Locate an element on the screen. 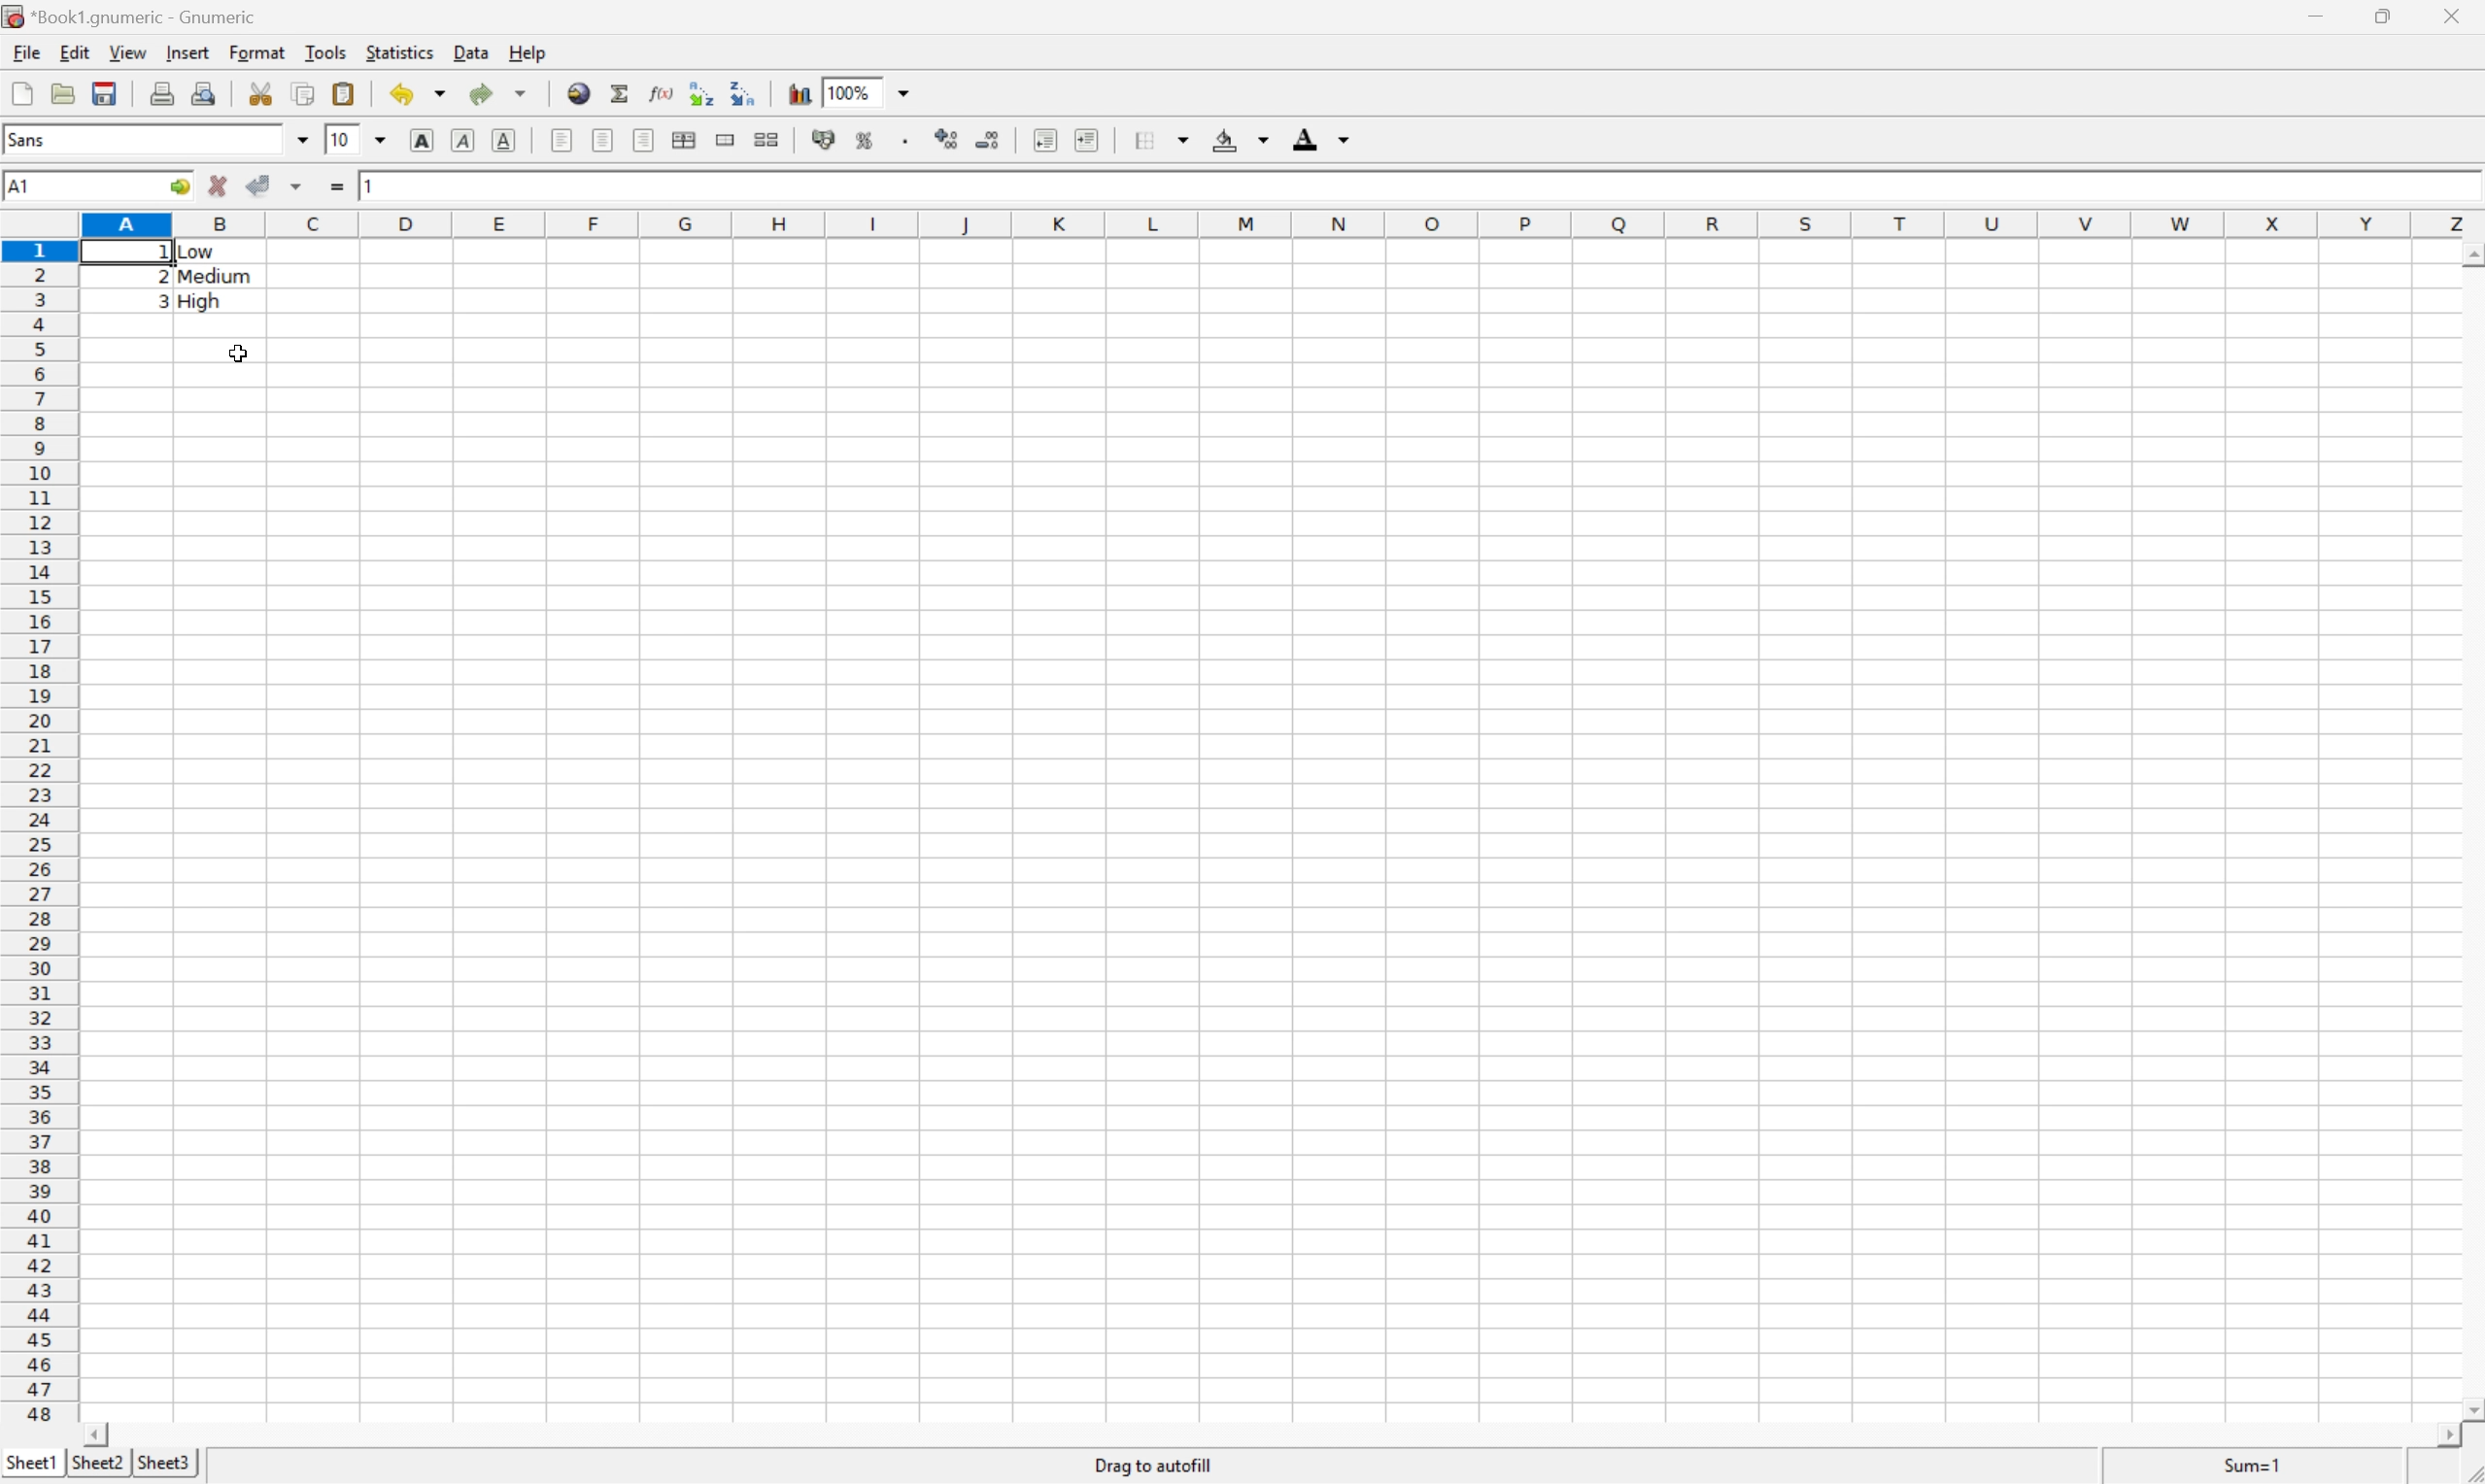 This screenshot has height=1484, width=2485. Underline is located at coordinates (505, 138).